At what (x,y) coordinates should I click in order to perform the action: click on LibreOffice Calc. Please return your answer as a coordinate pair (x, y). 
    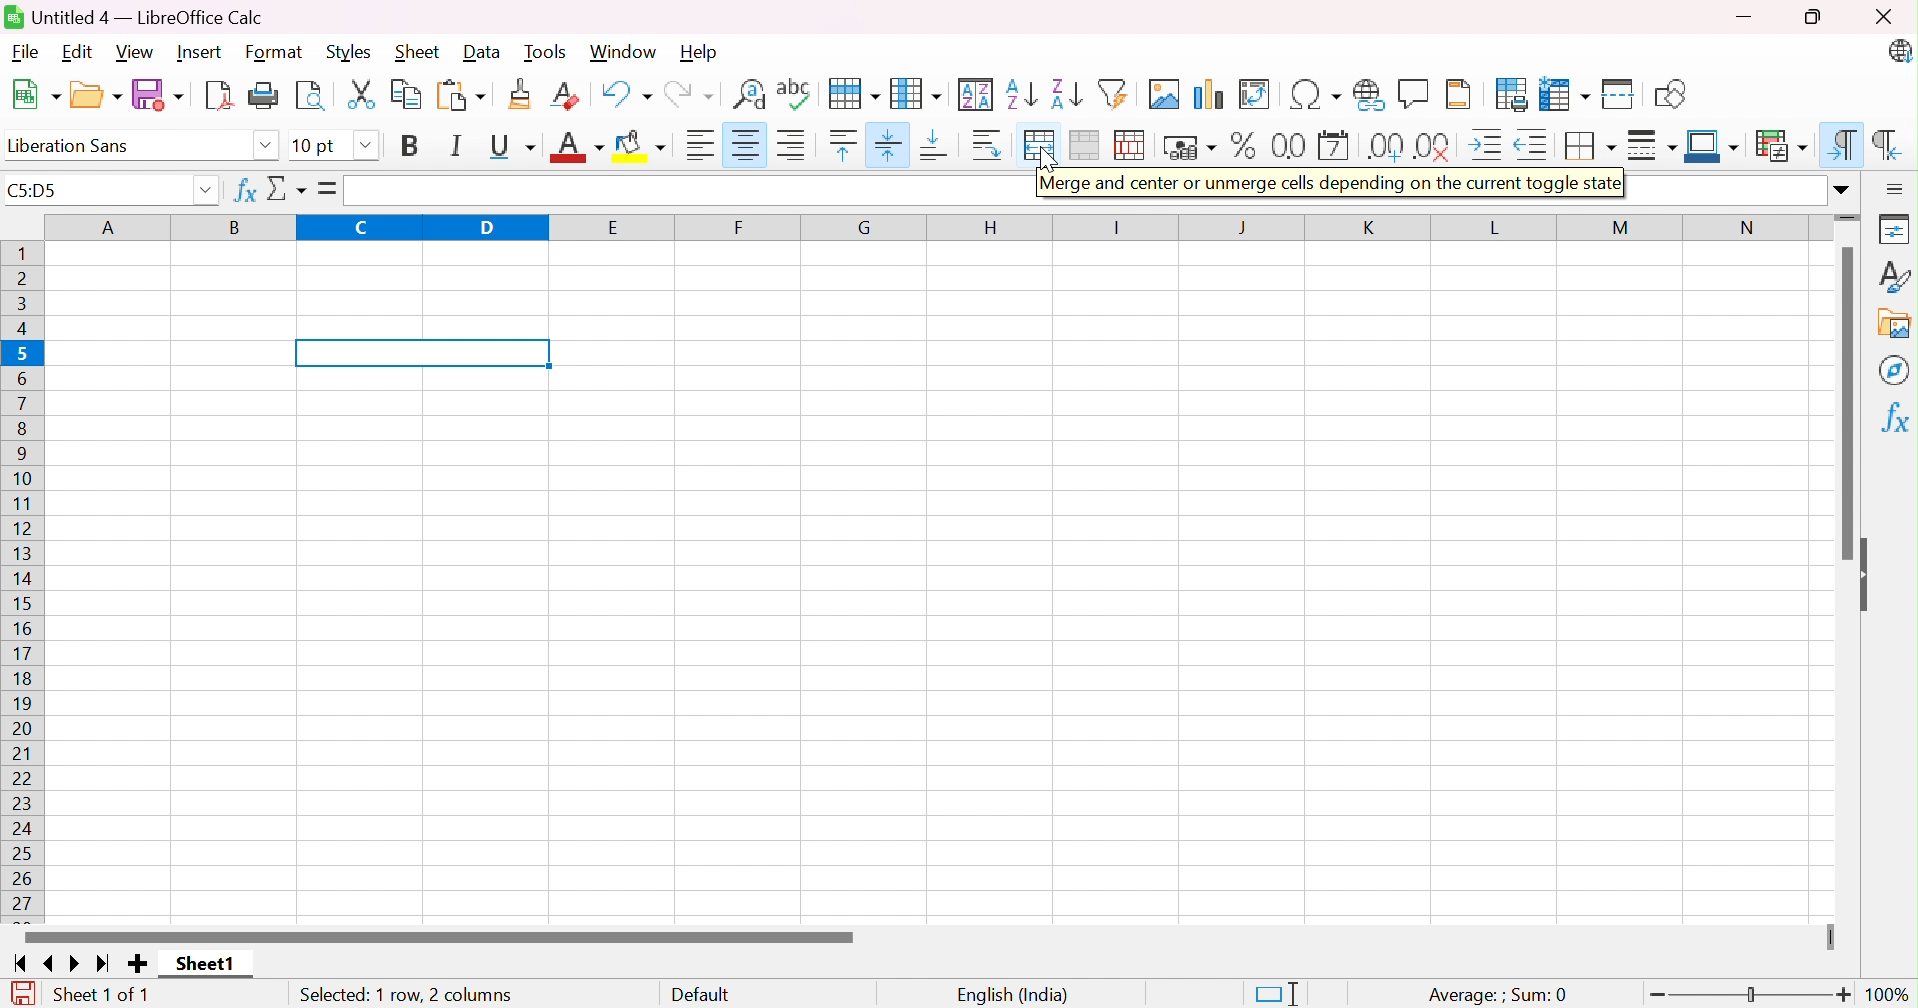
    Looking at the image, I should click on (1899, 53).